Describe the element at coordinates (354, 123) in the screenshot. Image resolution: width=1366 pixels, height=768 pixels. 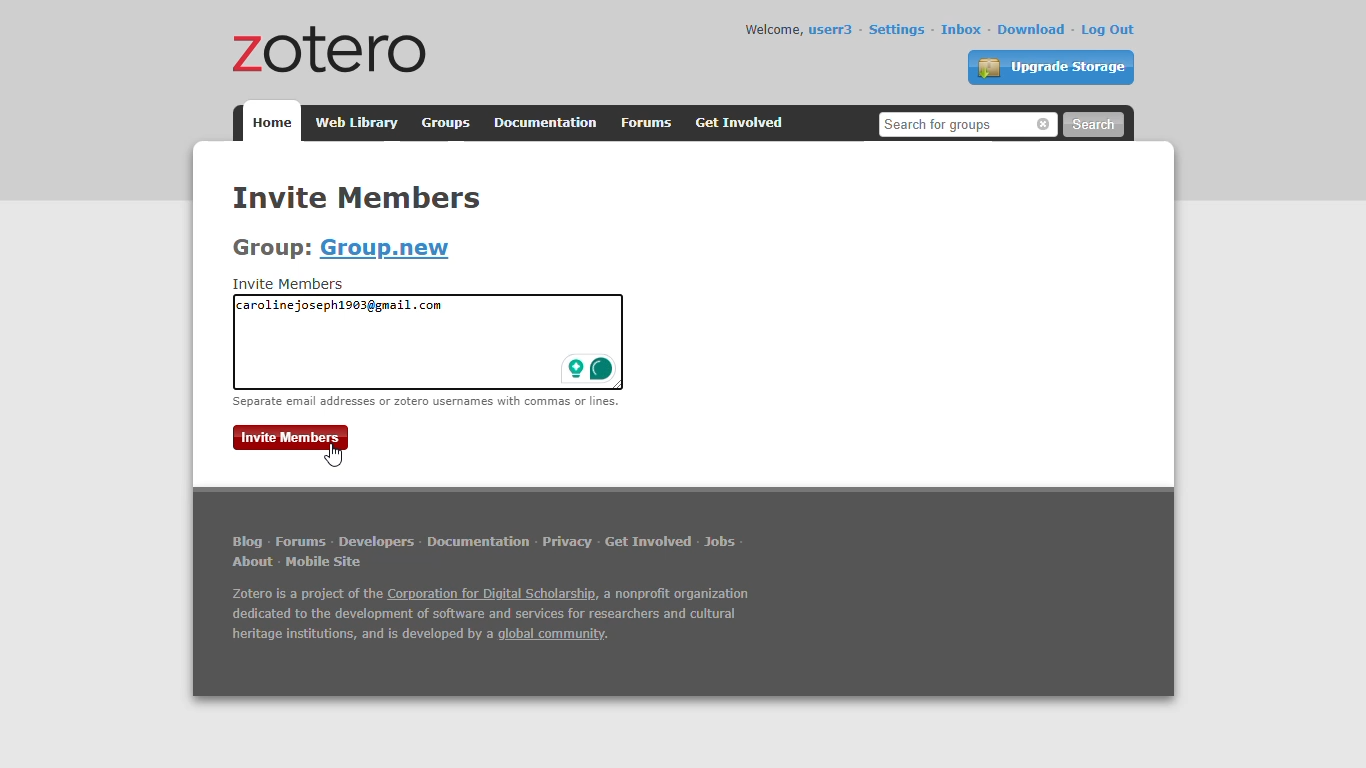
I see `web library` at that location.